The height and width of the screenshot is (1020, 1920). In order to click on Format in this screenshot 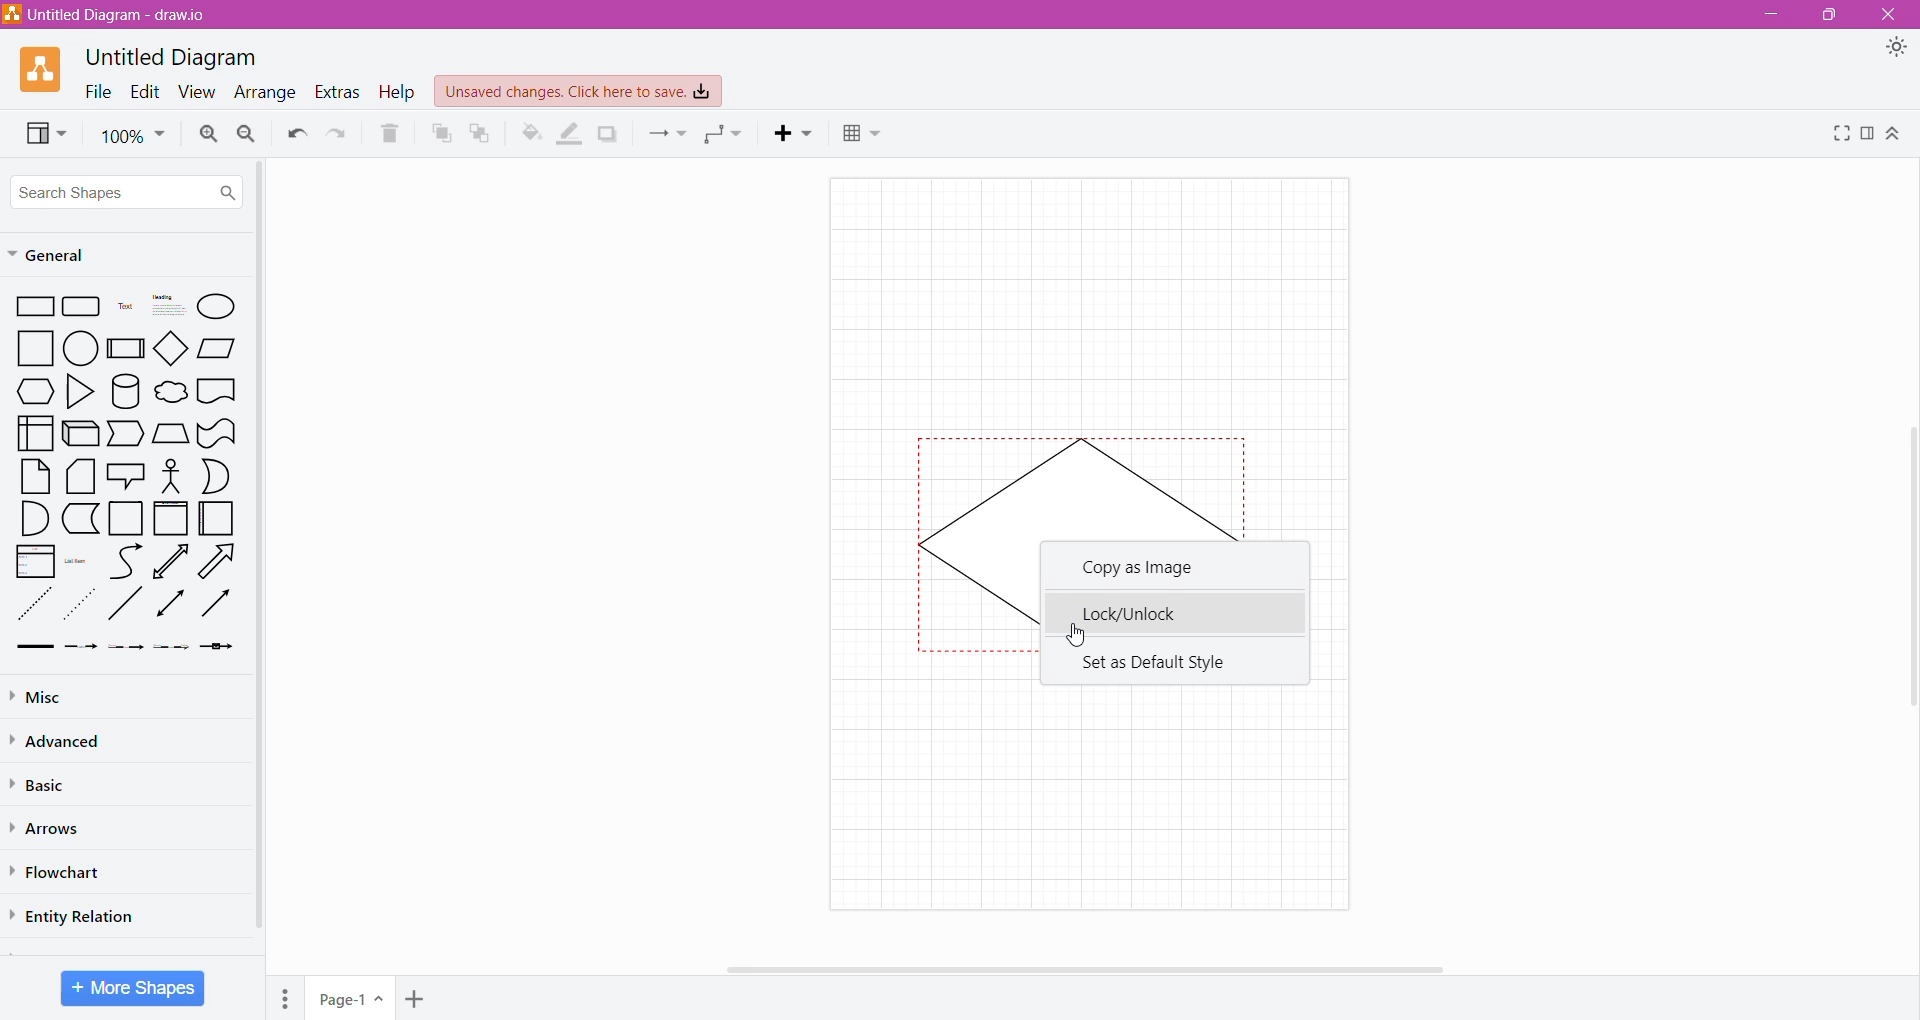, I will do `click(1869, 134)`.